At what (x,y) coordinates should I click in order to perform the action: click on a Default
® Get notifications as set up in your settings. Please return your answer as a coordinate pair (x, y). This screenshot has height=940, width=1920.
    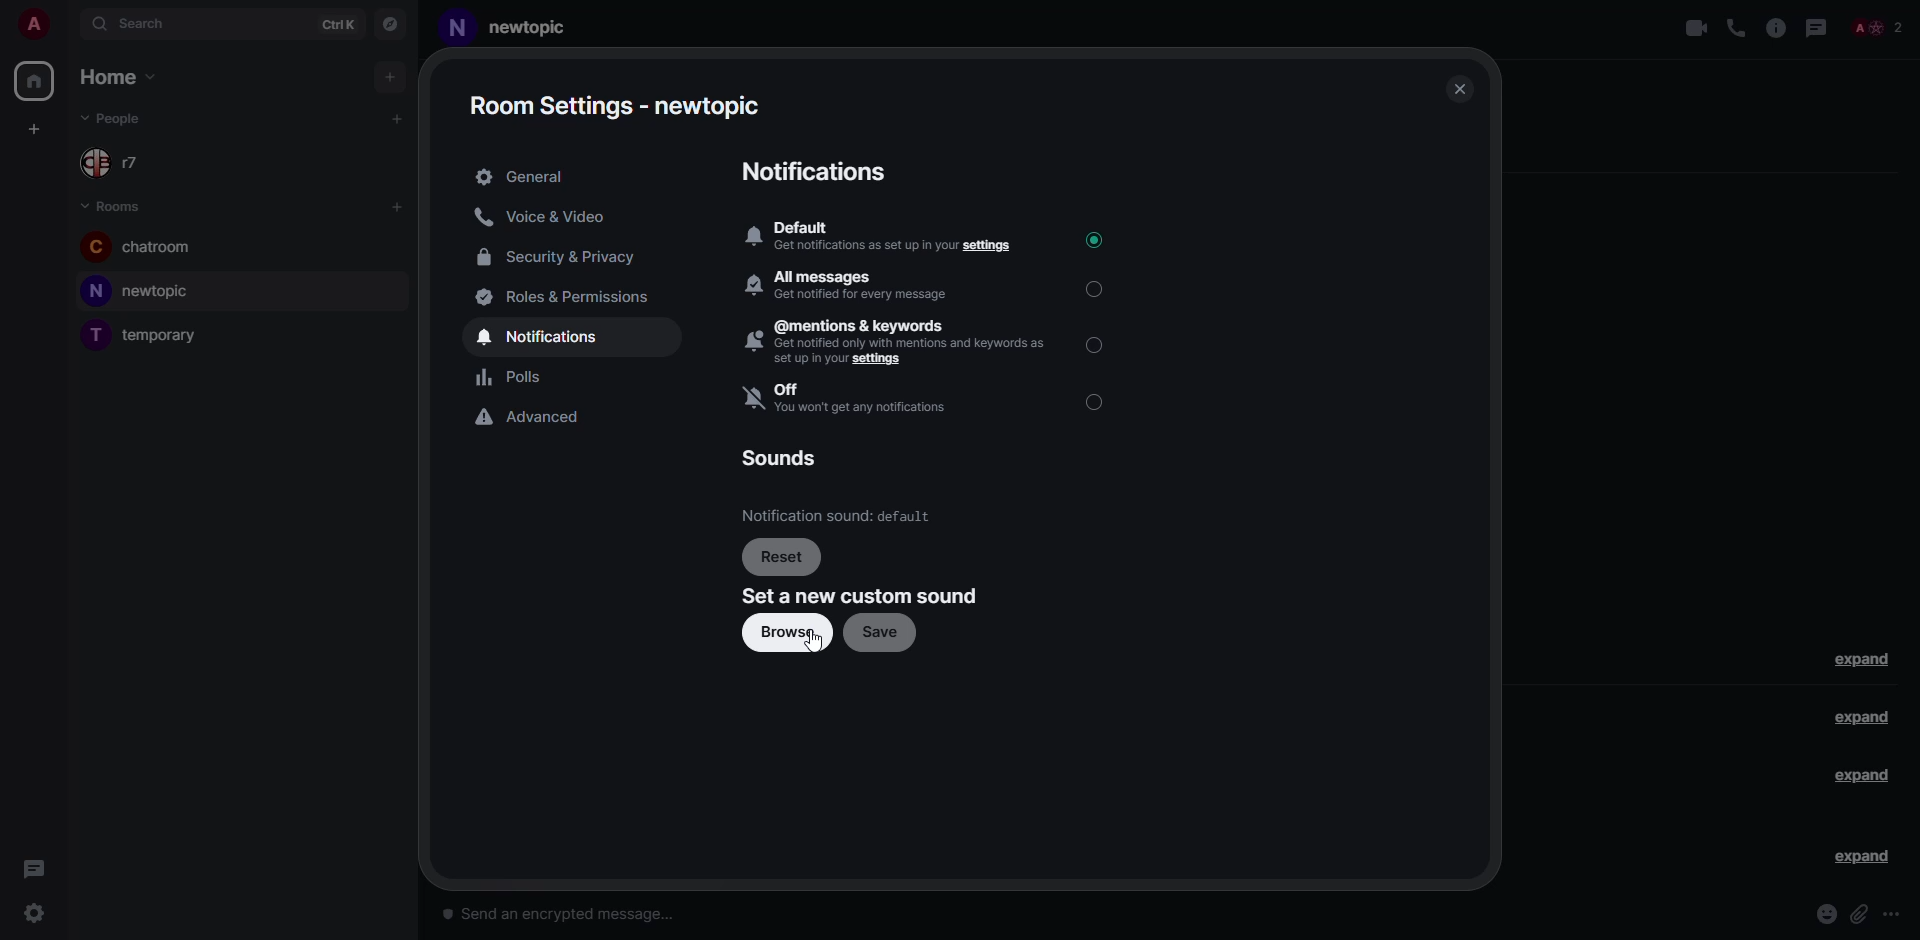
    Looking at the image, I should click on (875, 232).